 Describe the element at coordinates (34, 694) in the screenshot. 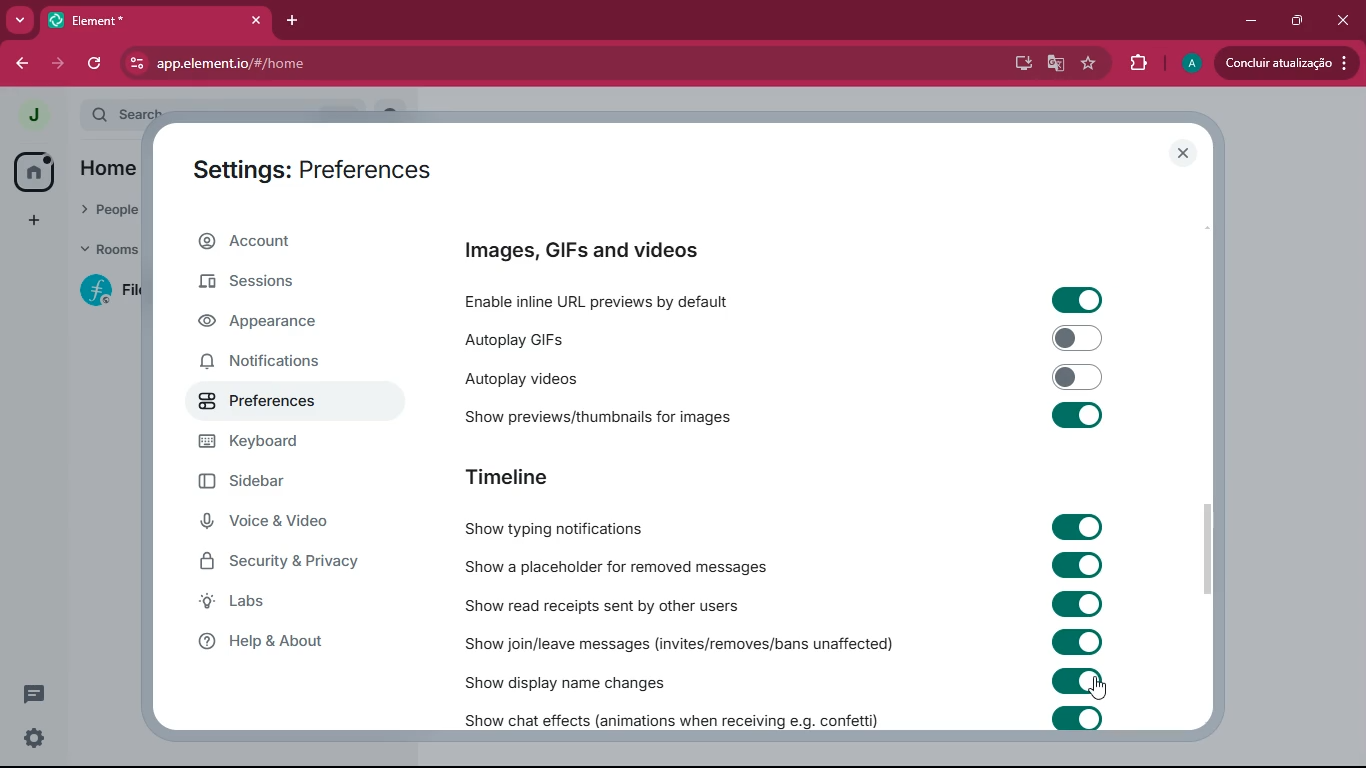

I see `threads` at that location.